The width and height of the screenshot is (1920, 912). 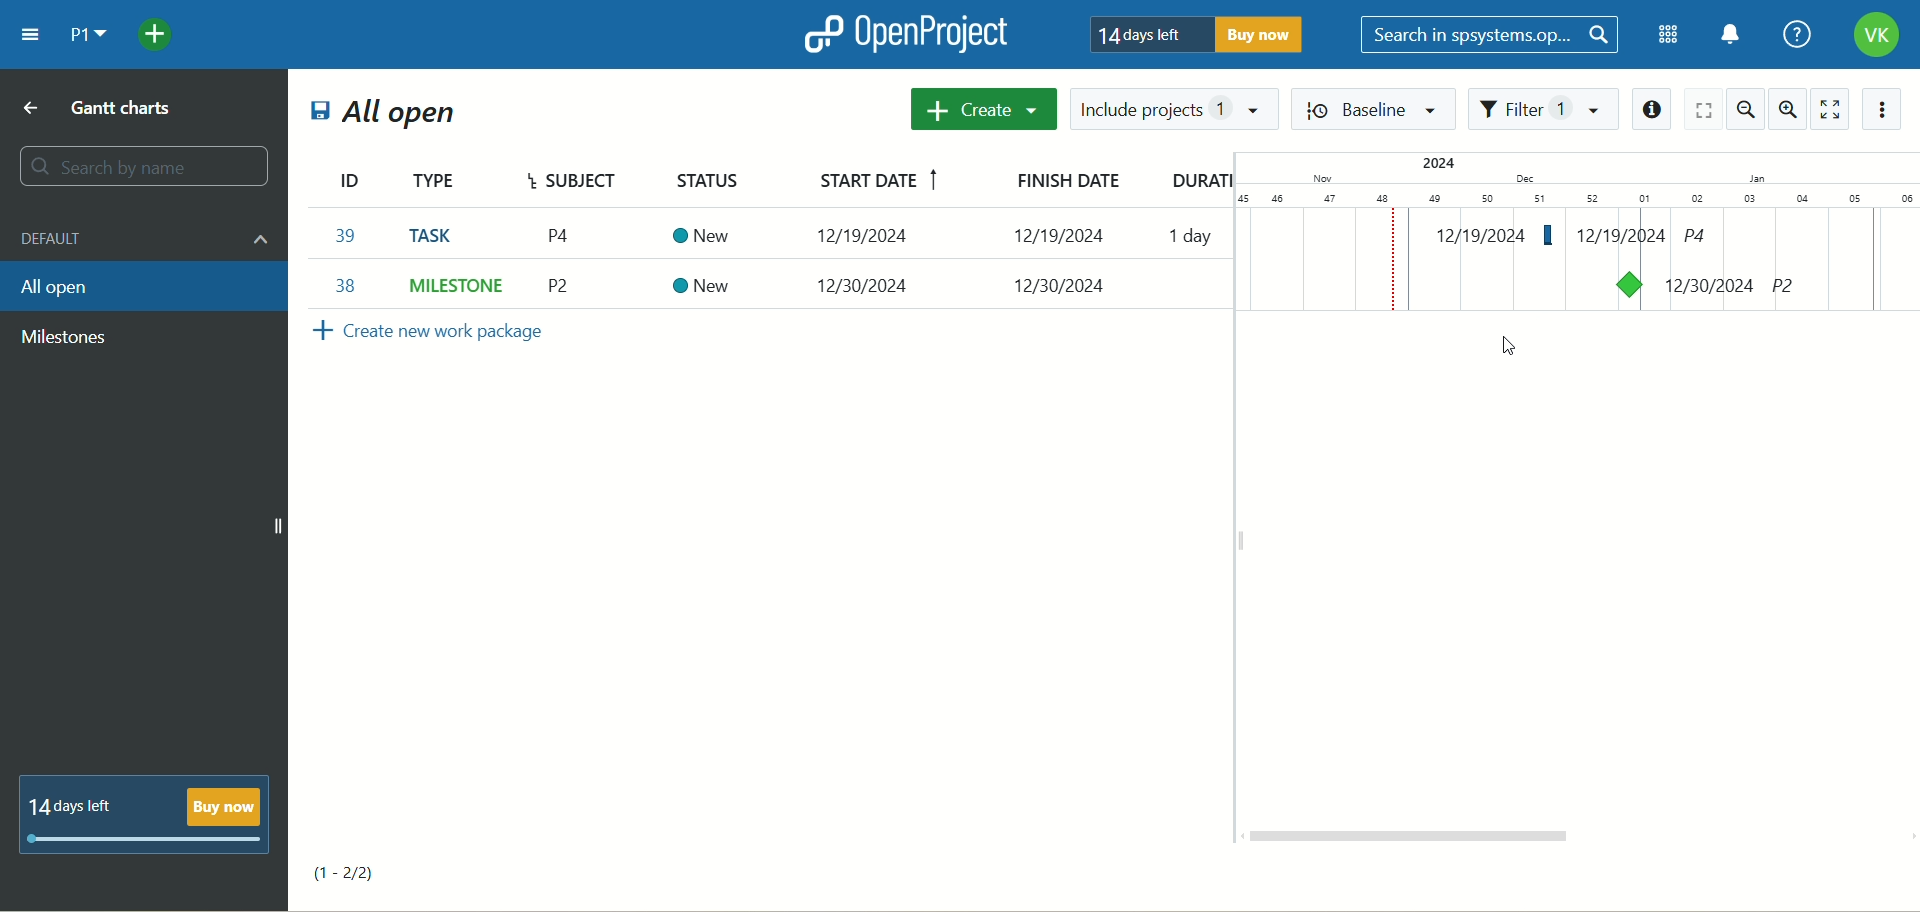 I want to click on include projects, so click(x=1177, y=109).